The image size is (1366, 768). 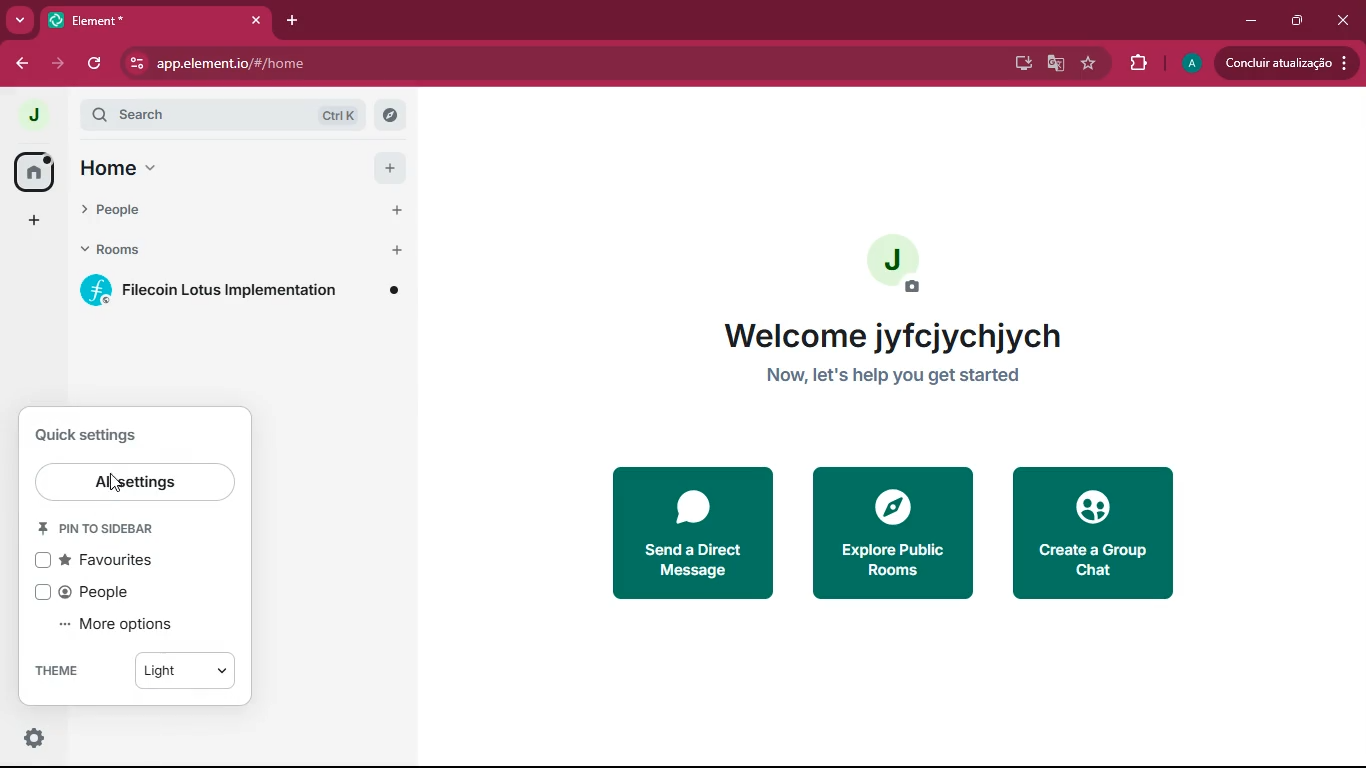 I want to click on search, so click(x=184, y=115).